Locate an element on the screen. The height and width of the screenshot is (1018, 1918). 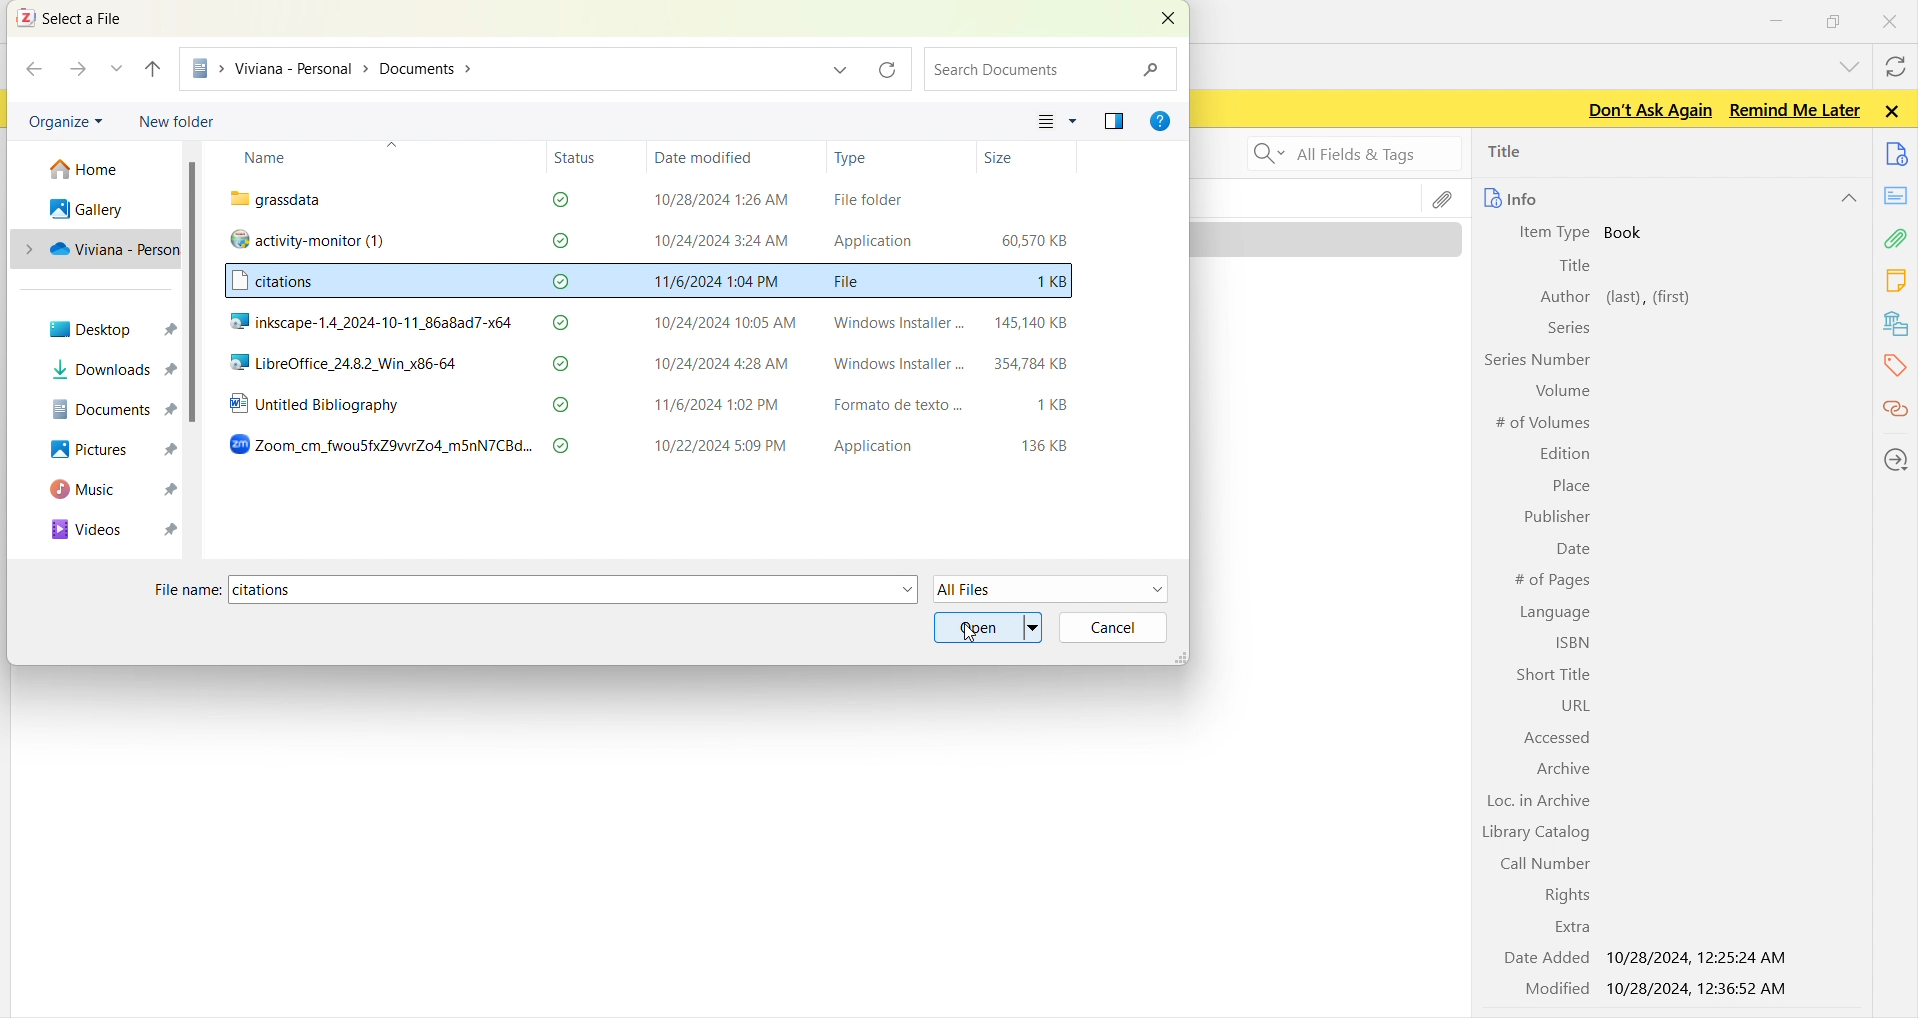
PICTURES is located at coordinates (97, 447).